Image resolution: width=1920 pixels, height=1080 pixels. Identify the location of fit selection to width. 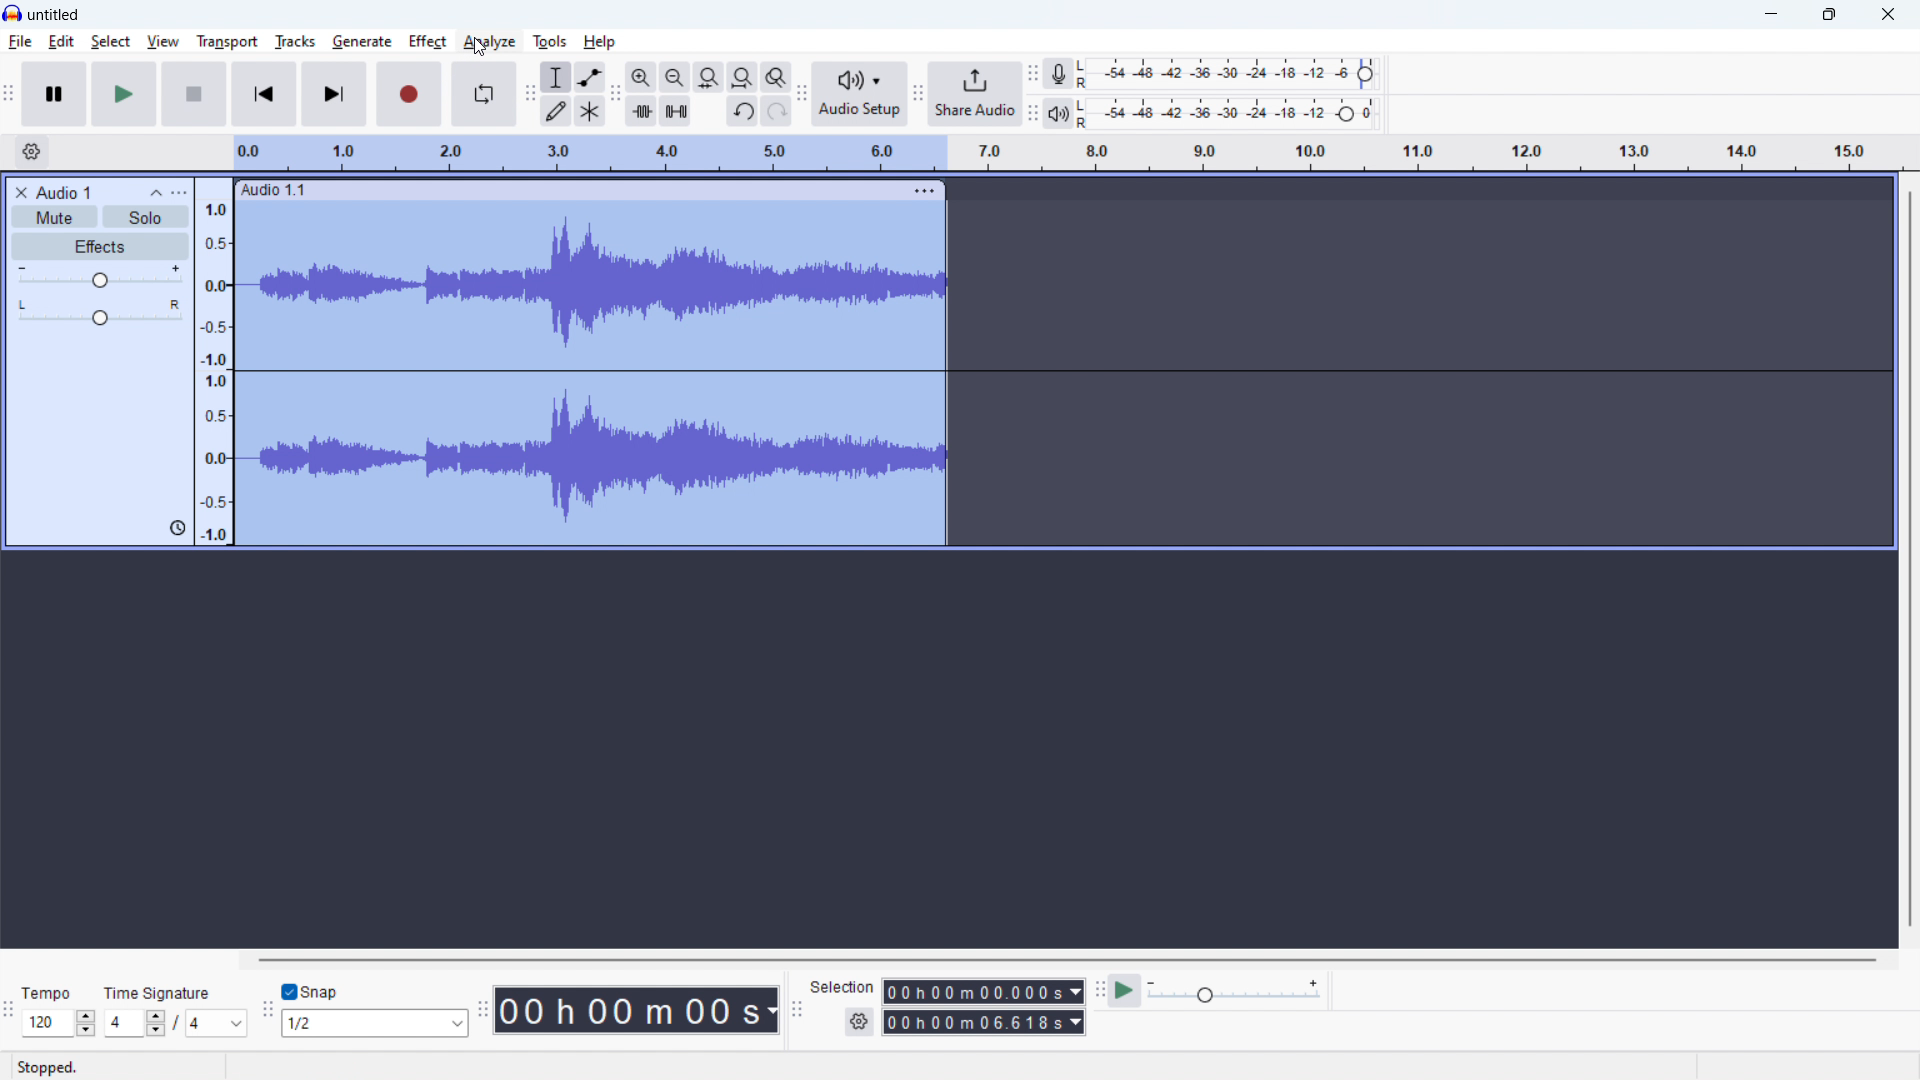
(709, 77).